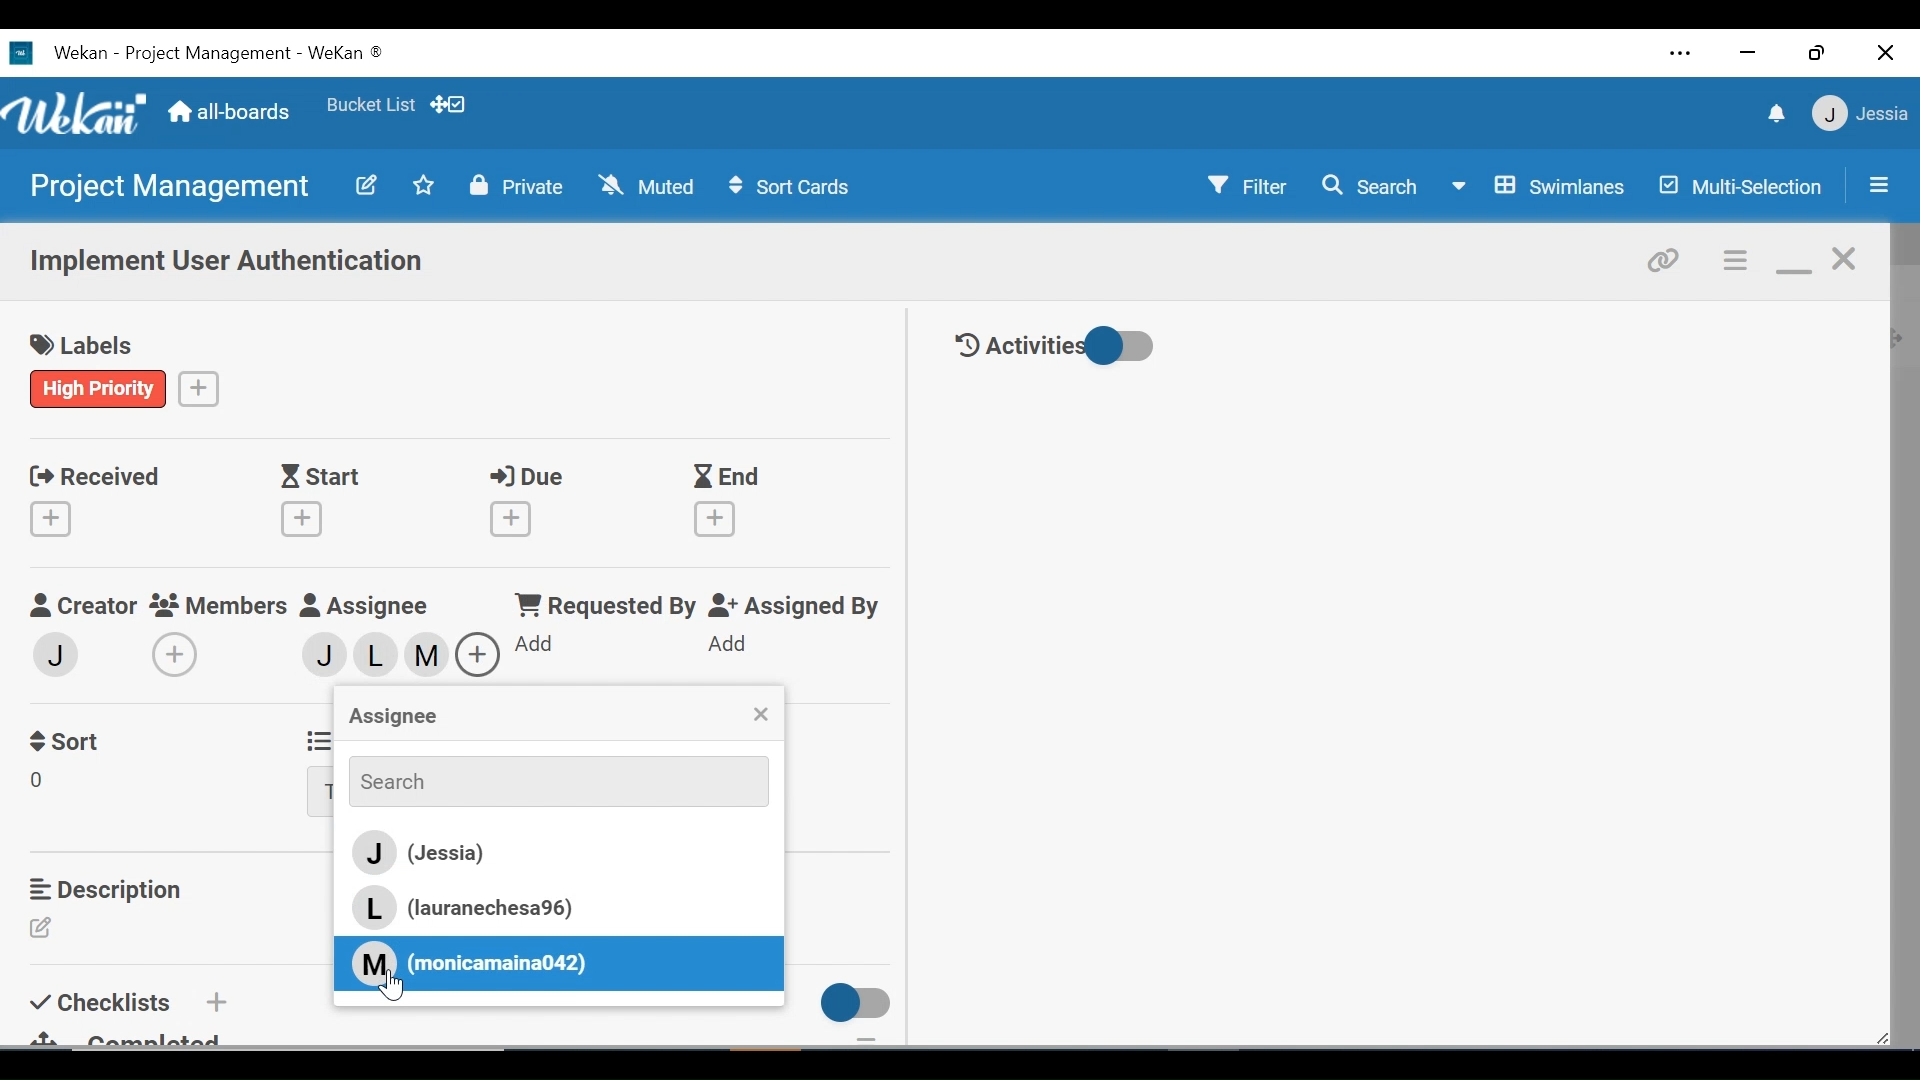 The width and height of the screenshot is (1920, 1080). What do you see at coordinates (469, 962) in the screenshot?
I see `(monicamaina042)` at bounding box center [469, 962].